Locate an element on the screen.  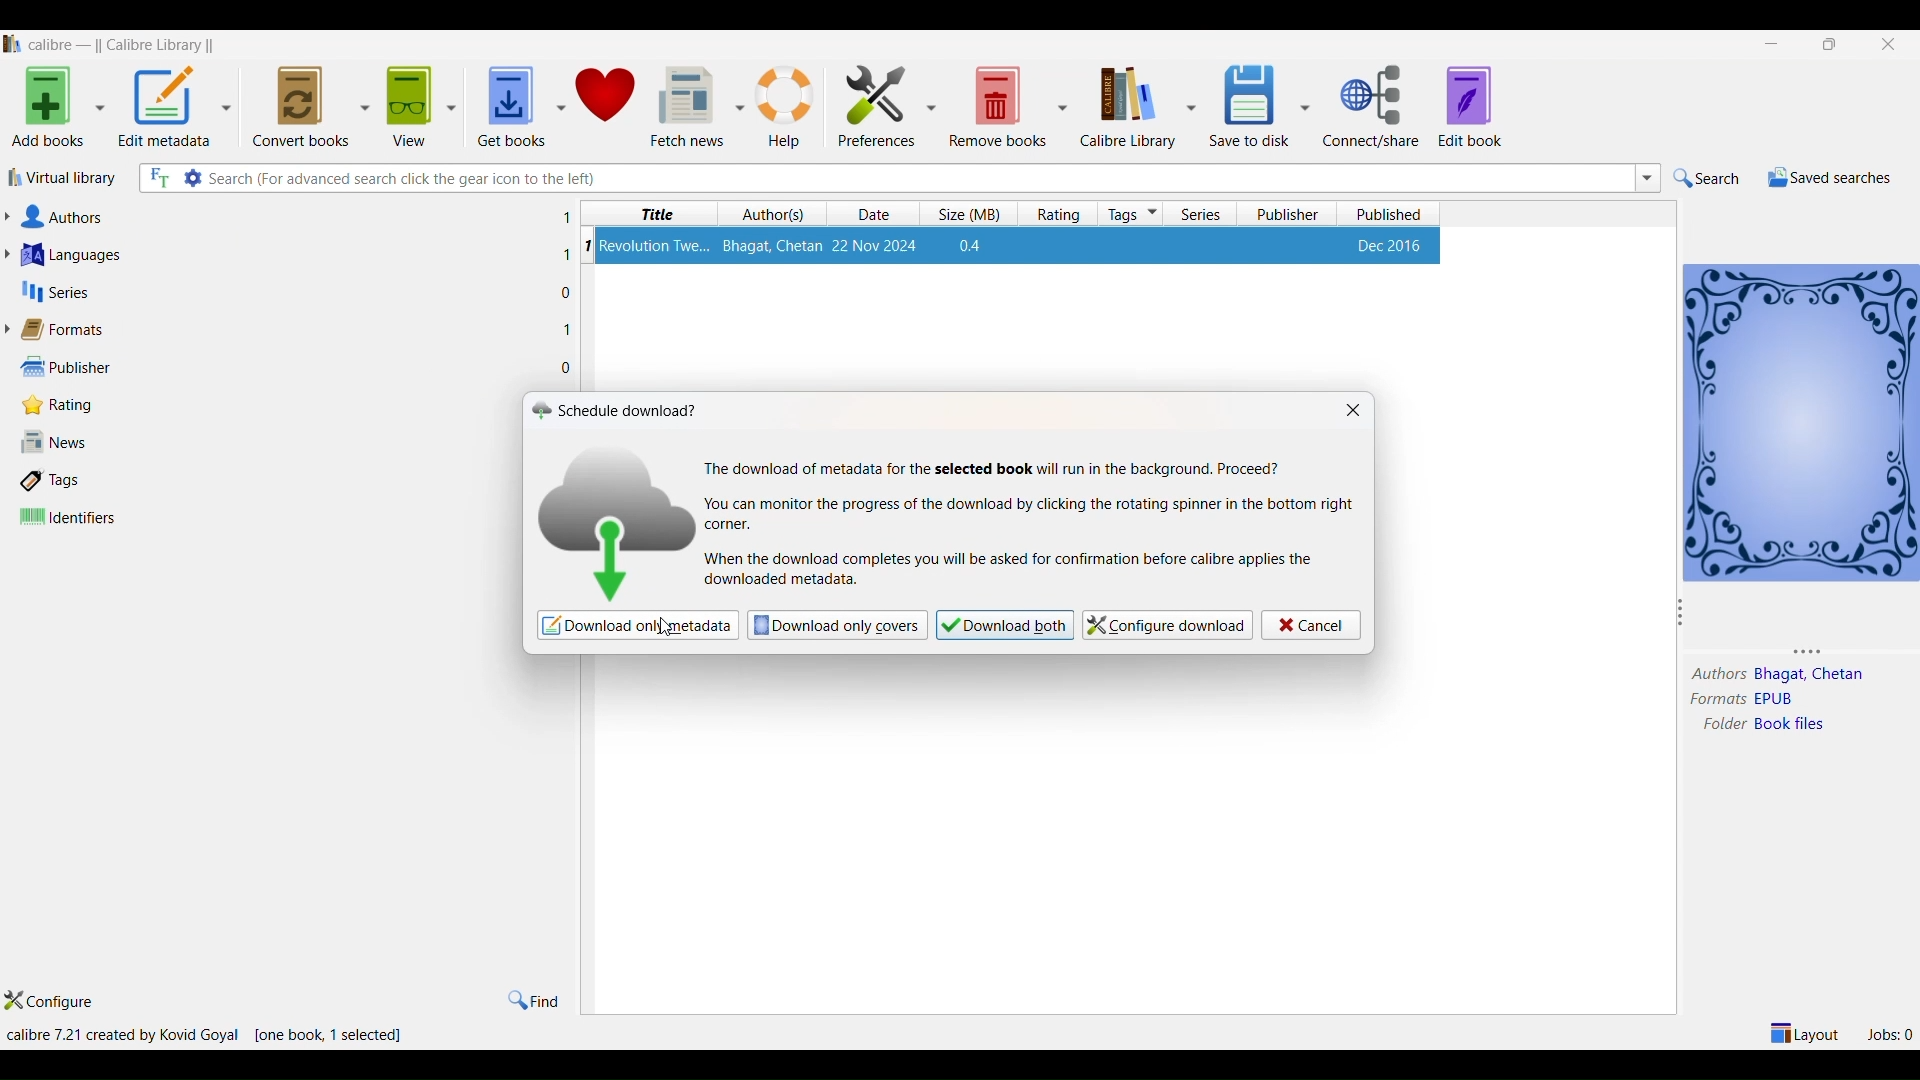
rating is located at coordinates (53, 405).